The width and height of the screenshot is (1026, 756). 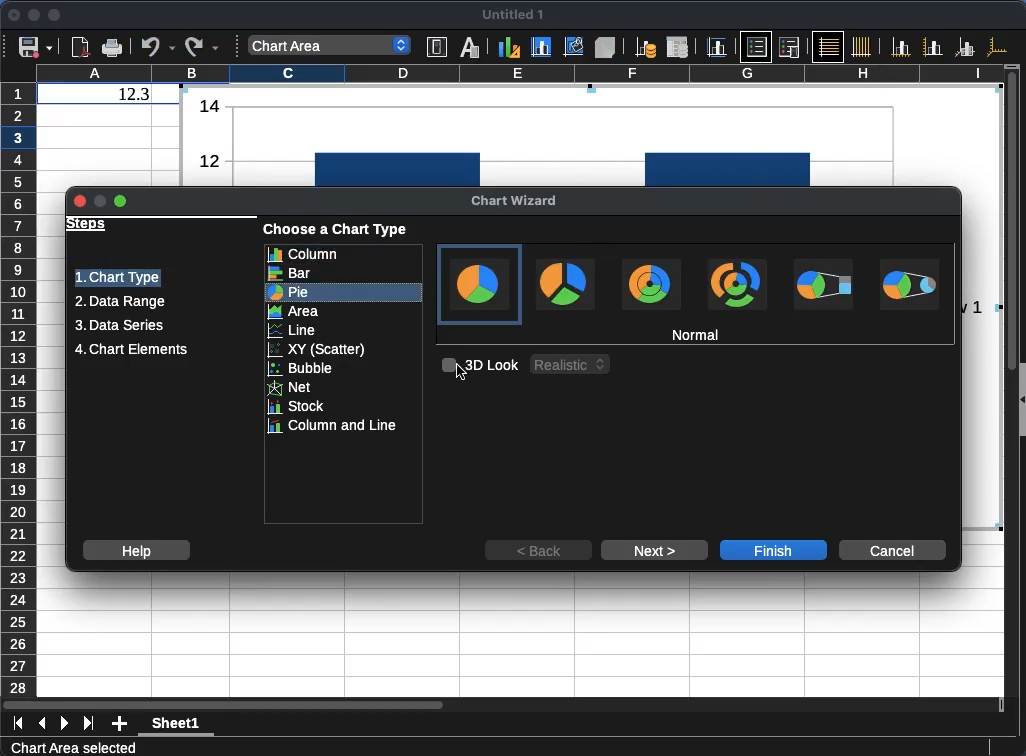 What do you see at coordinates (158, 46) in the screenshot?
I see `Undo options` at bounding box center [158, 46].